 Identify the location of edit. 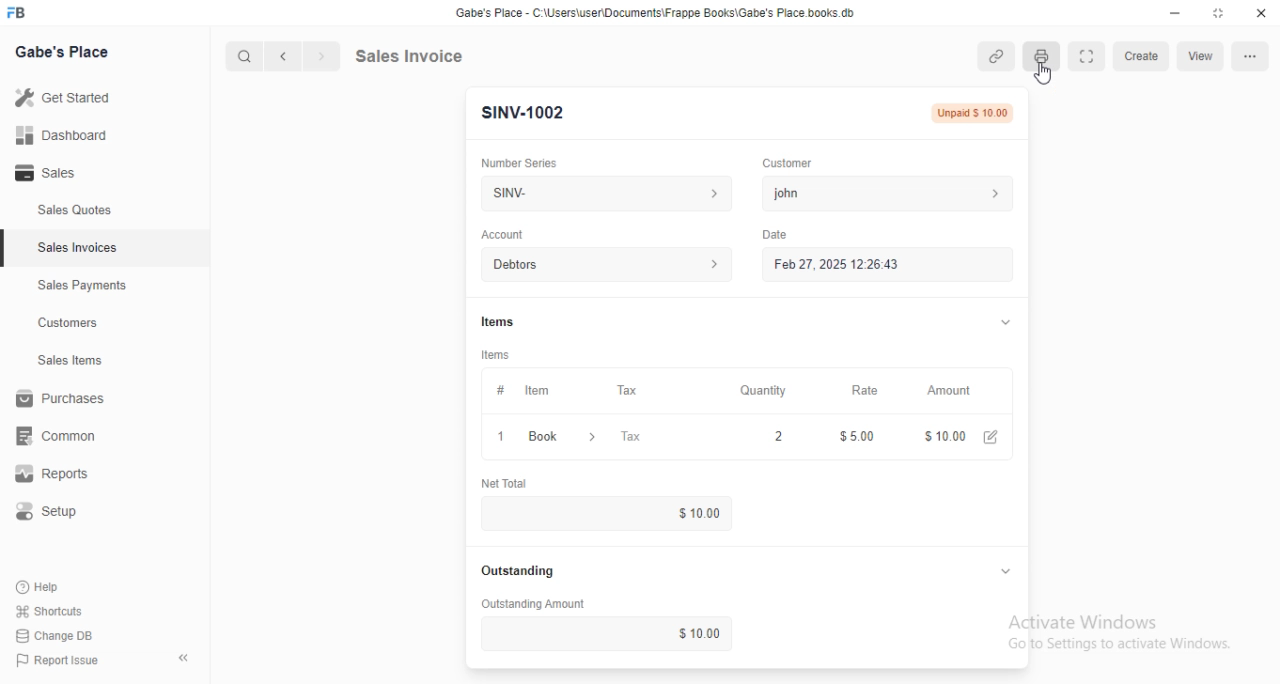
(990, 437).